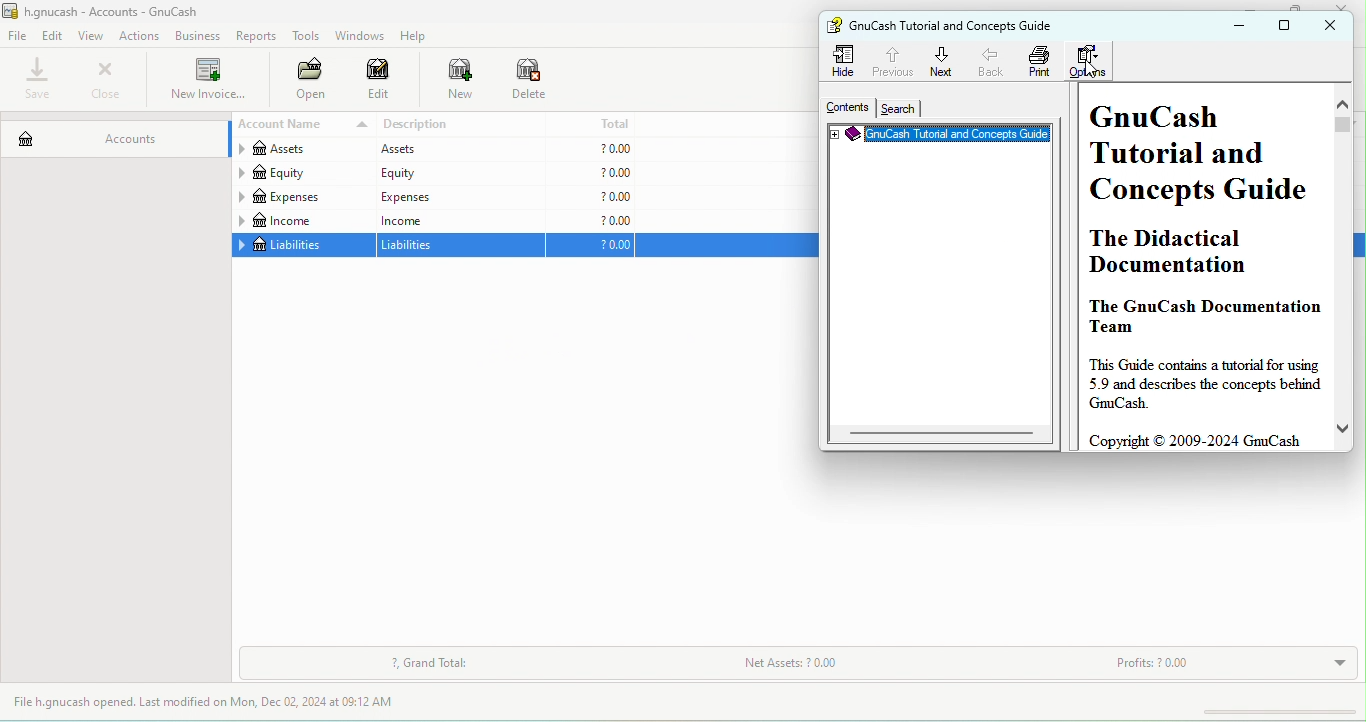 Image resolution: width=1366 pixels, height=722 pixels. What do you see at coordinates (1040, 61) in the screenshot?
I see `print` at bounding box center [1040, 61].